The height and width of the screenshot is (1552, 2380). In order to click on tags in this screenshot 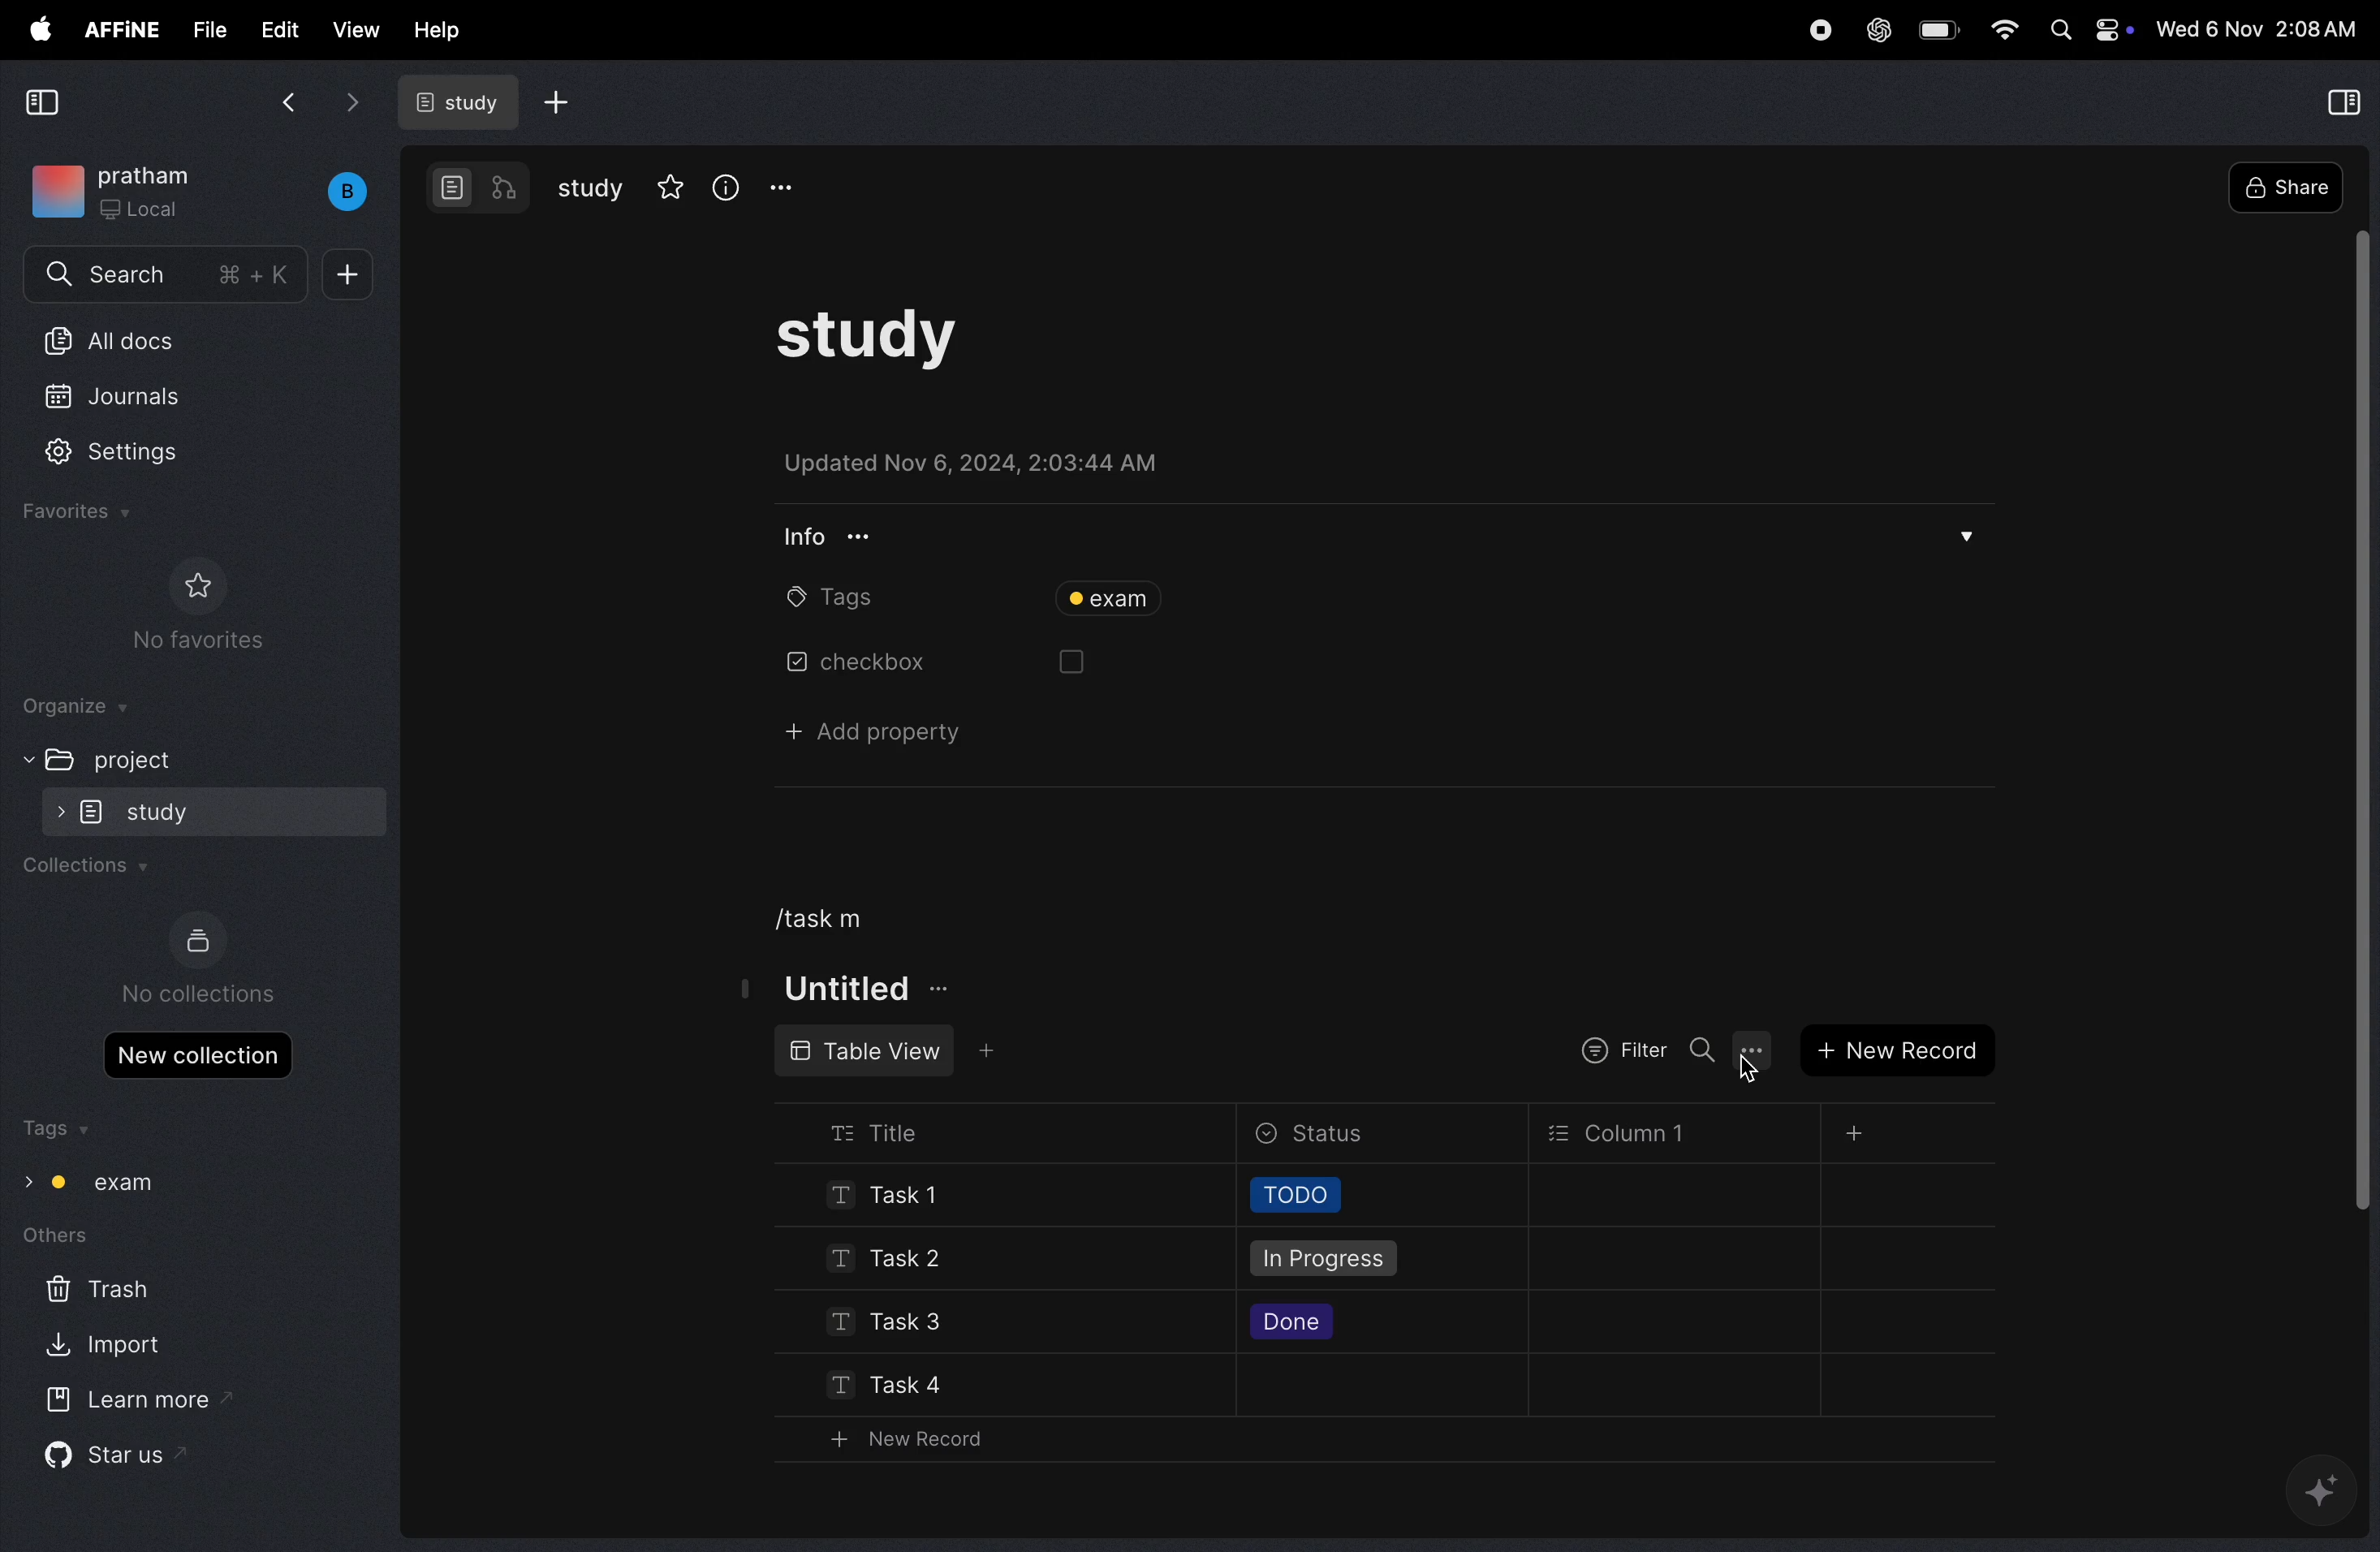, I will do `click(814, 598)`.